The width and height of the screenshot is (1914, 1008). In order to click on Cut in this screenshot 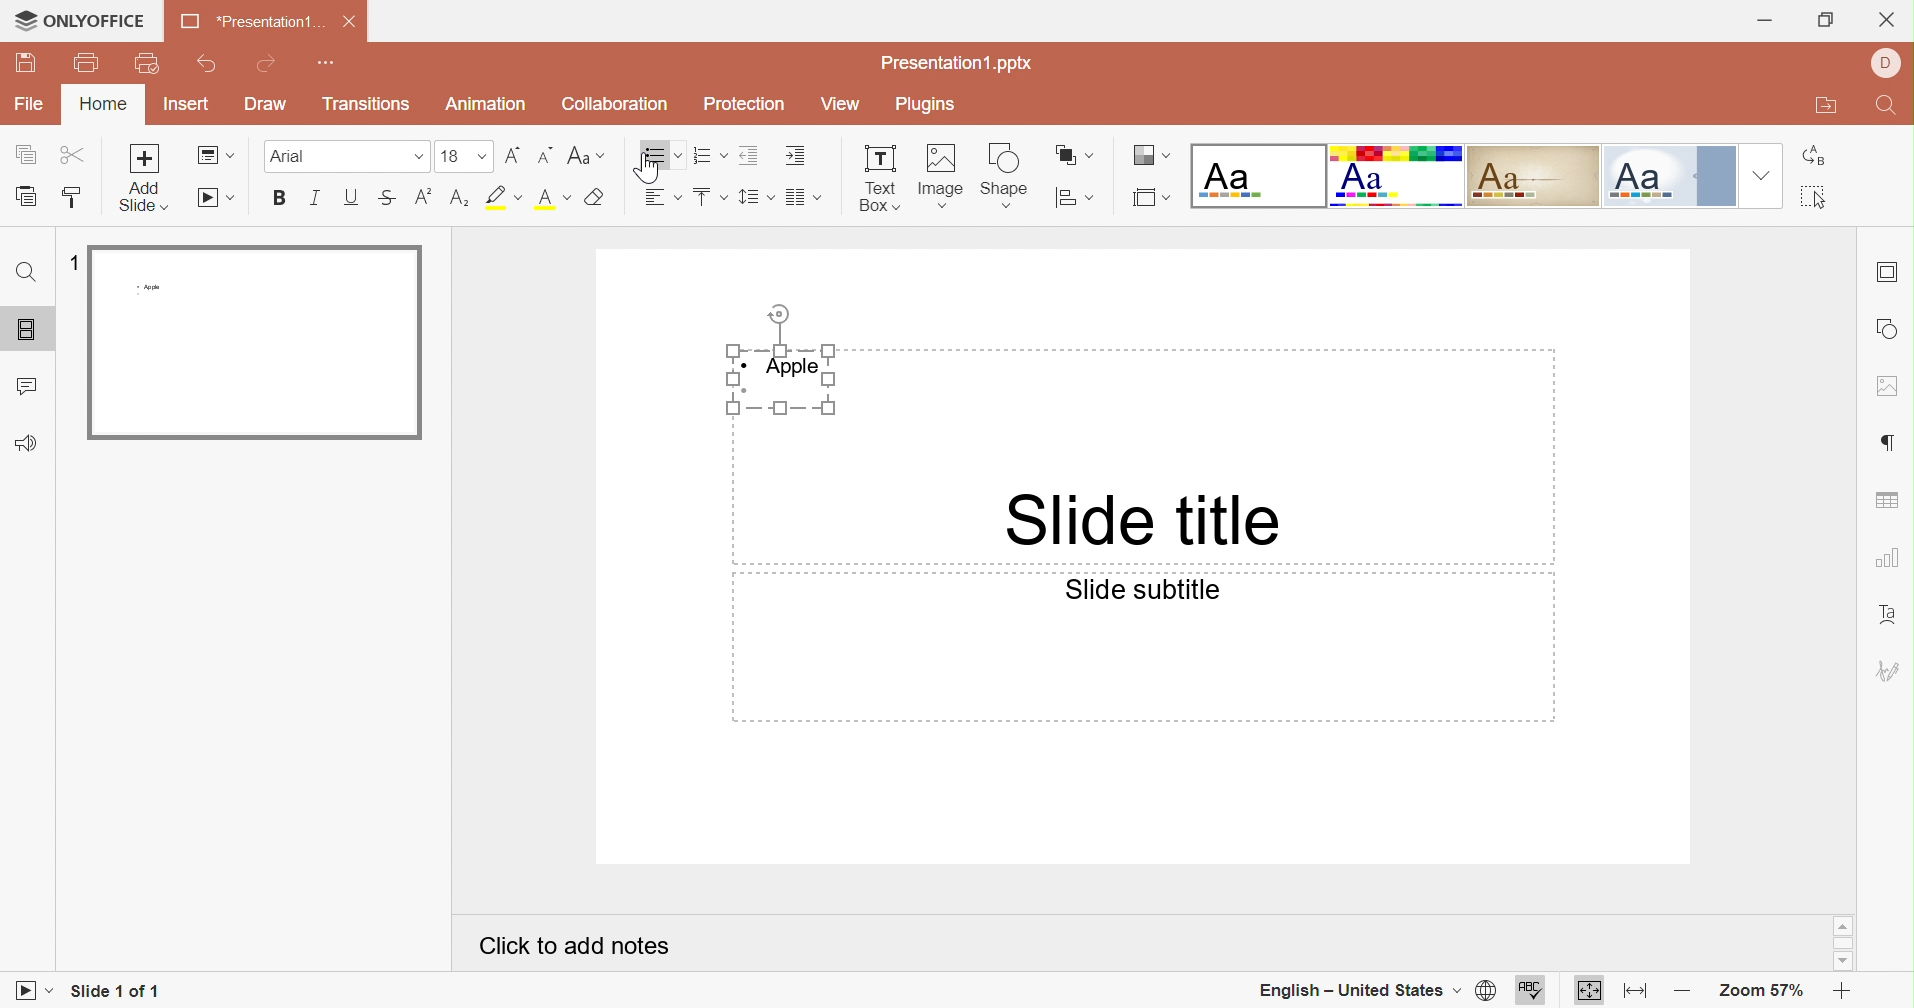, I will do `click(75, 156)`.